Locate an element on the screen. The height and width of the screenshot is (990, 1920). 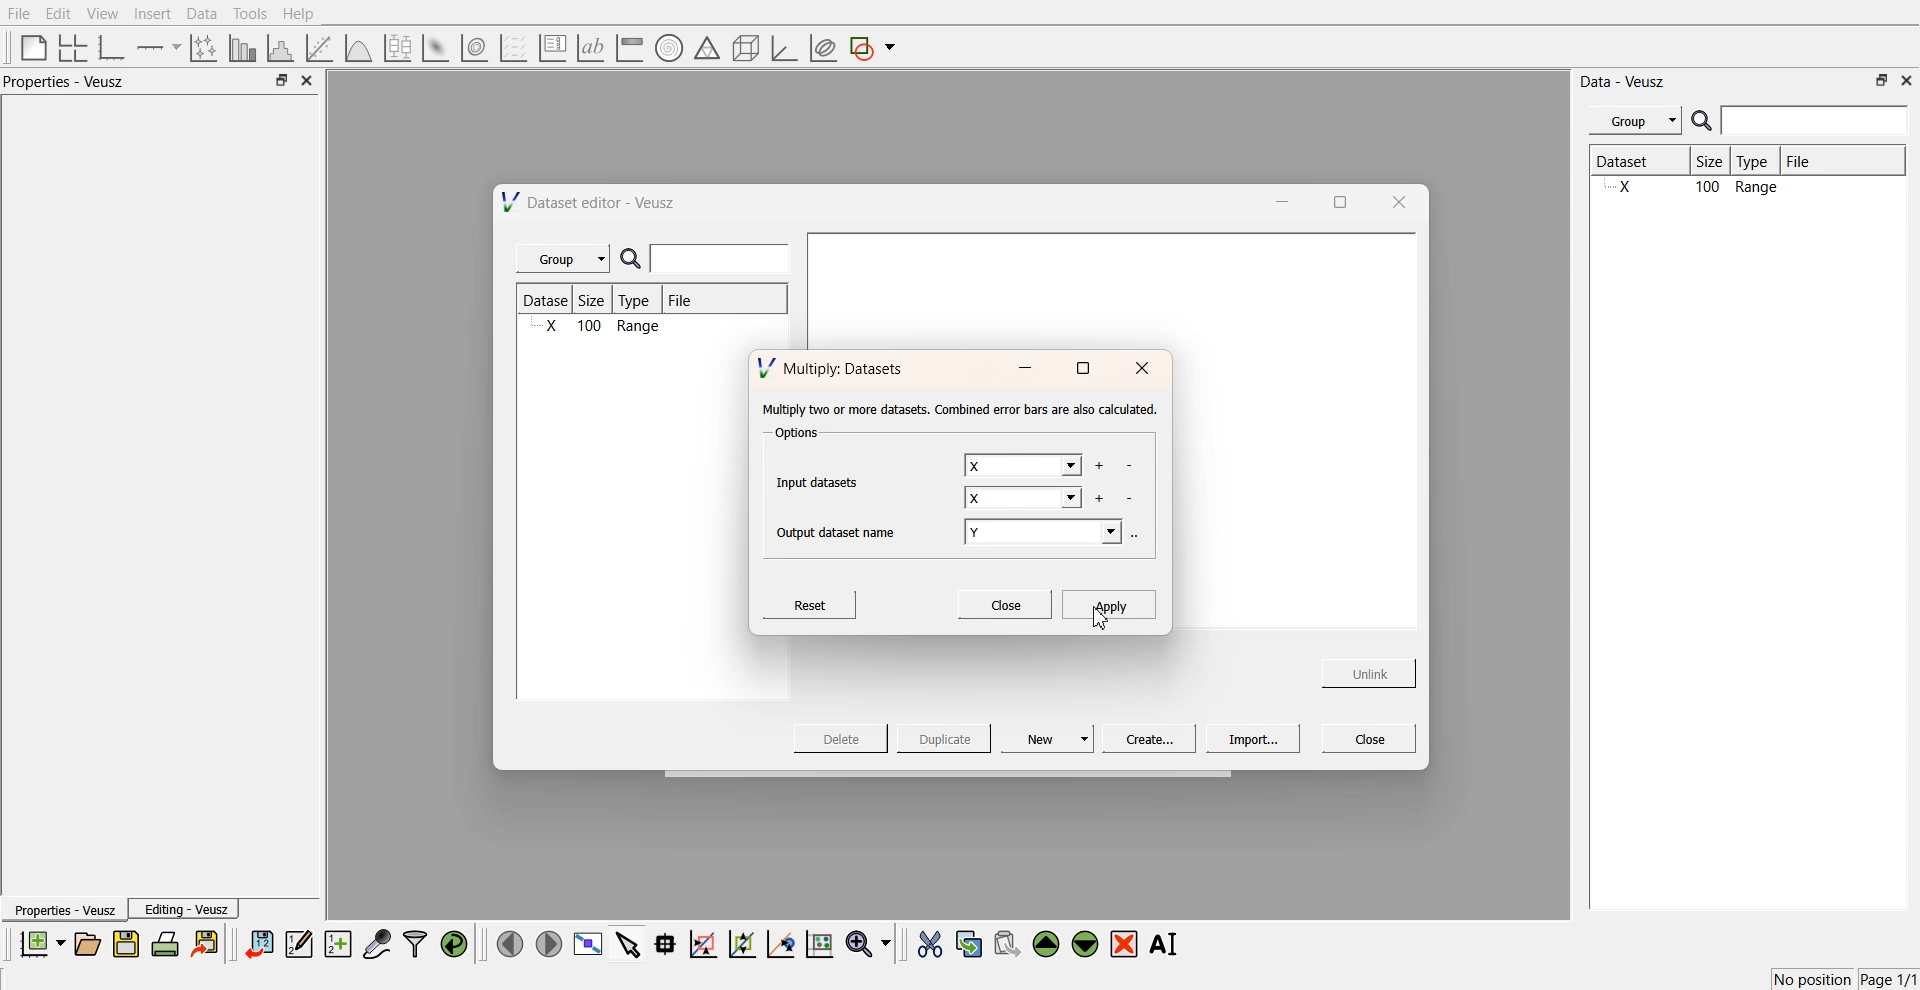
minimise is located at coordinates (1277, 200).